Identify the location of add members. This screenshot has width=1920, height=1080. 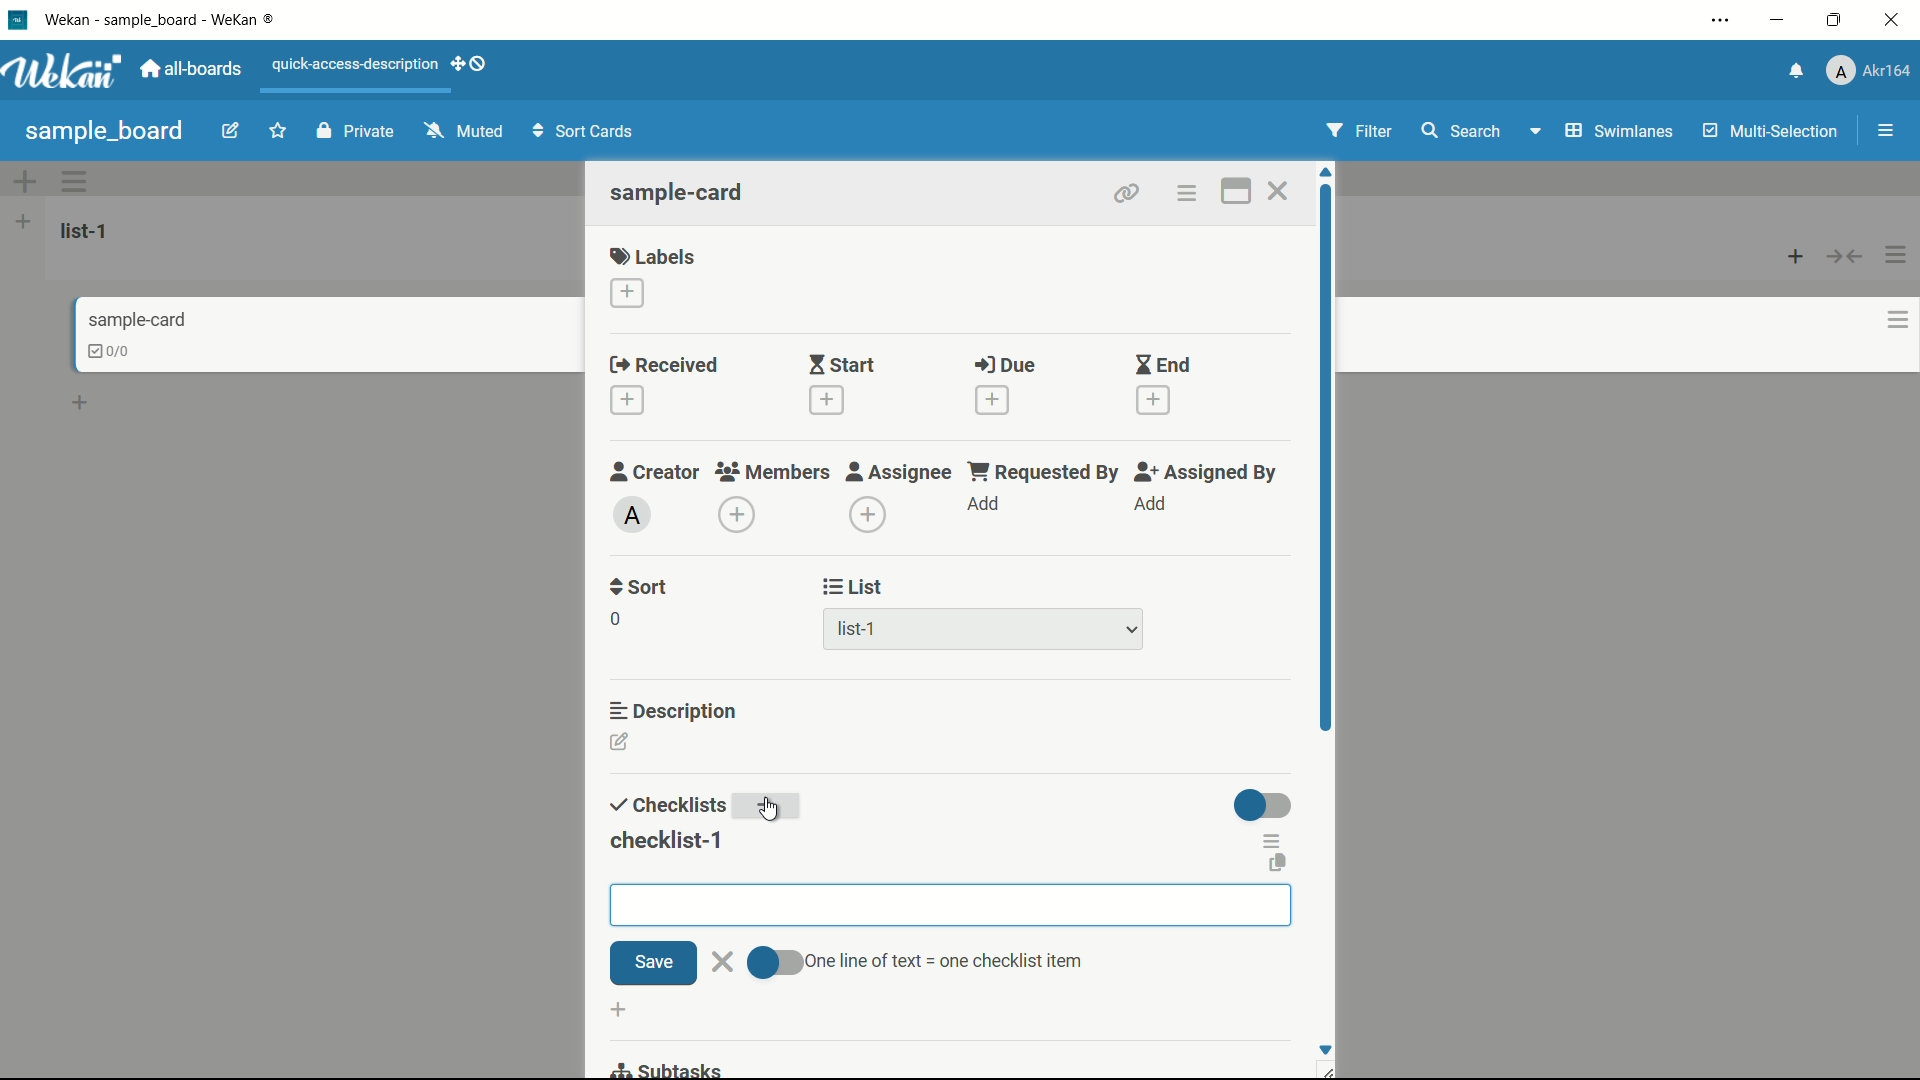
(740, 517).